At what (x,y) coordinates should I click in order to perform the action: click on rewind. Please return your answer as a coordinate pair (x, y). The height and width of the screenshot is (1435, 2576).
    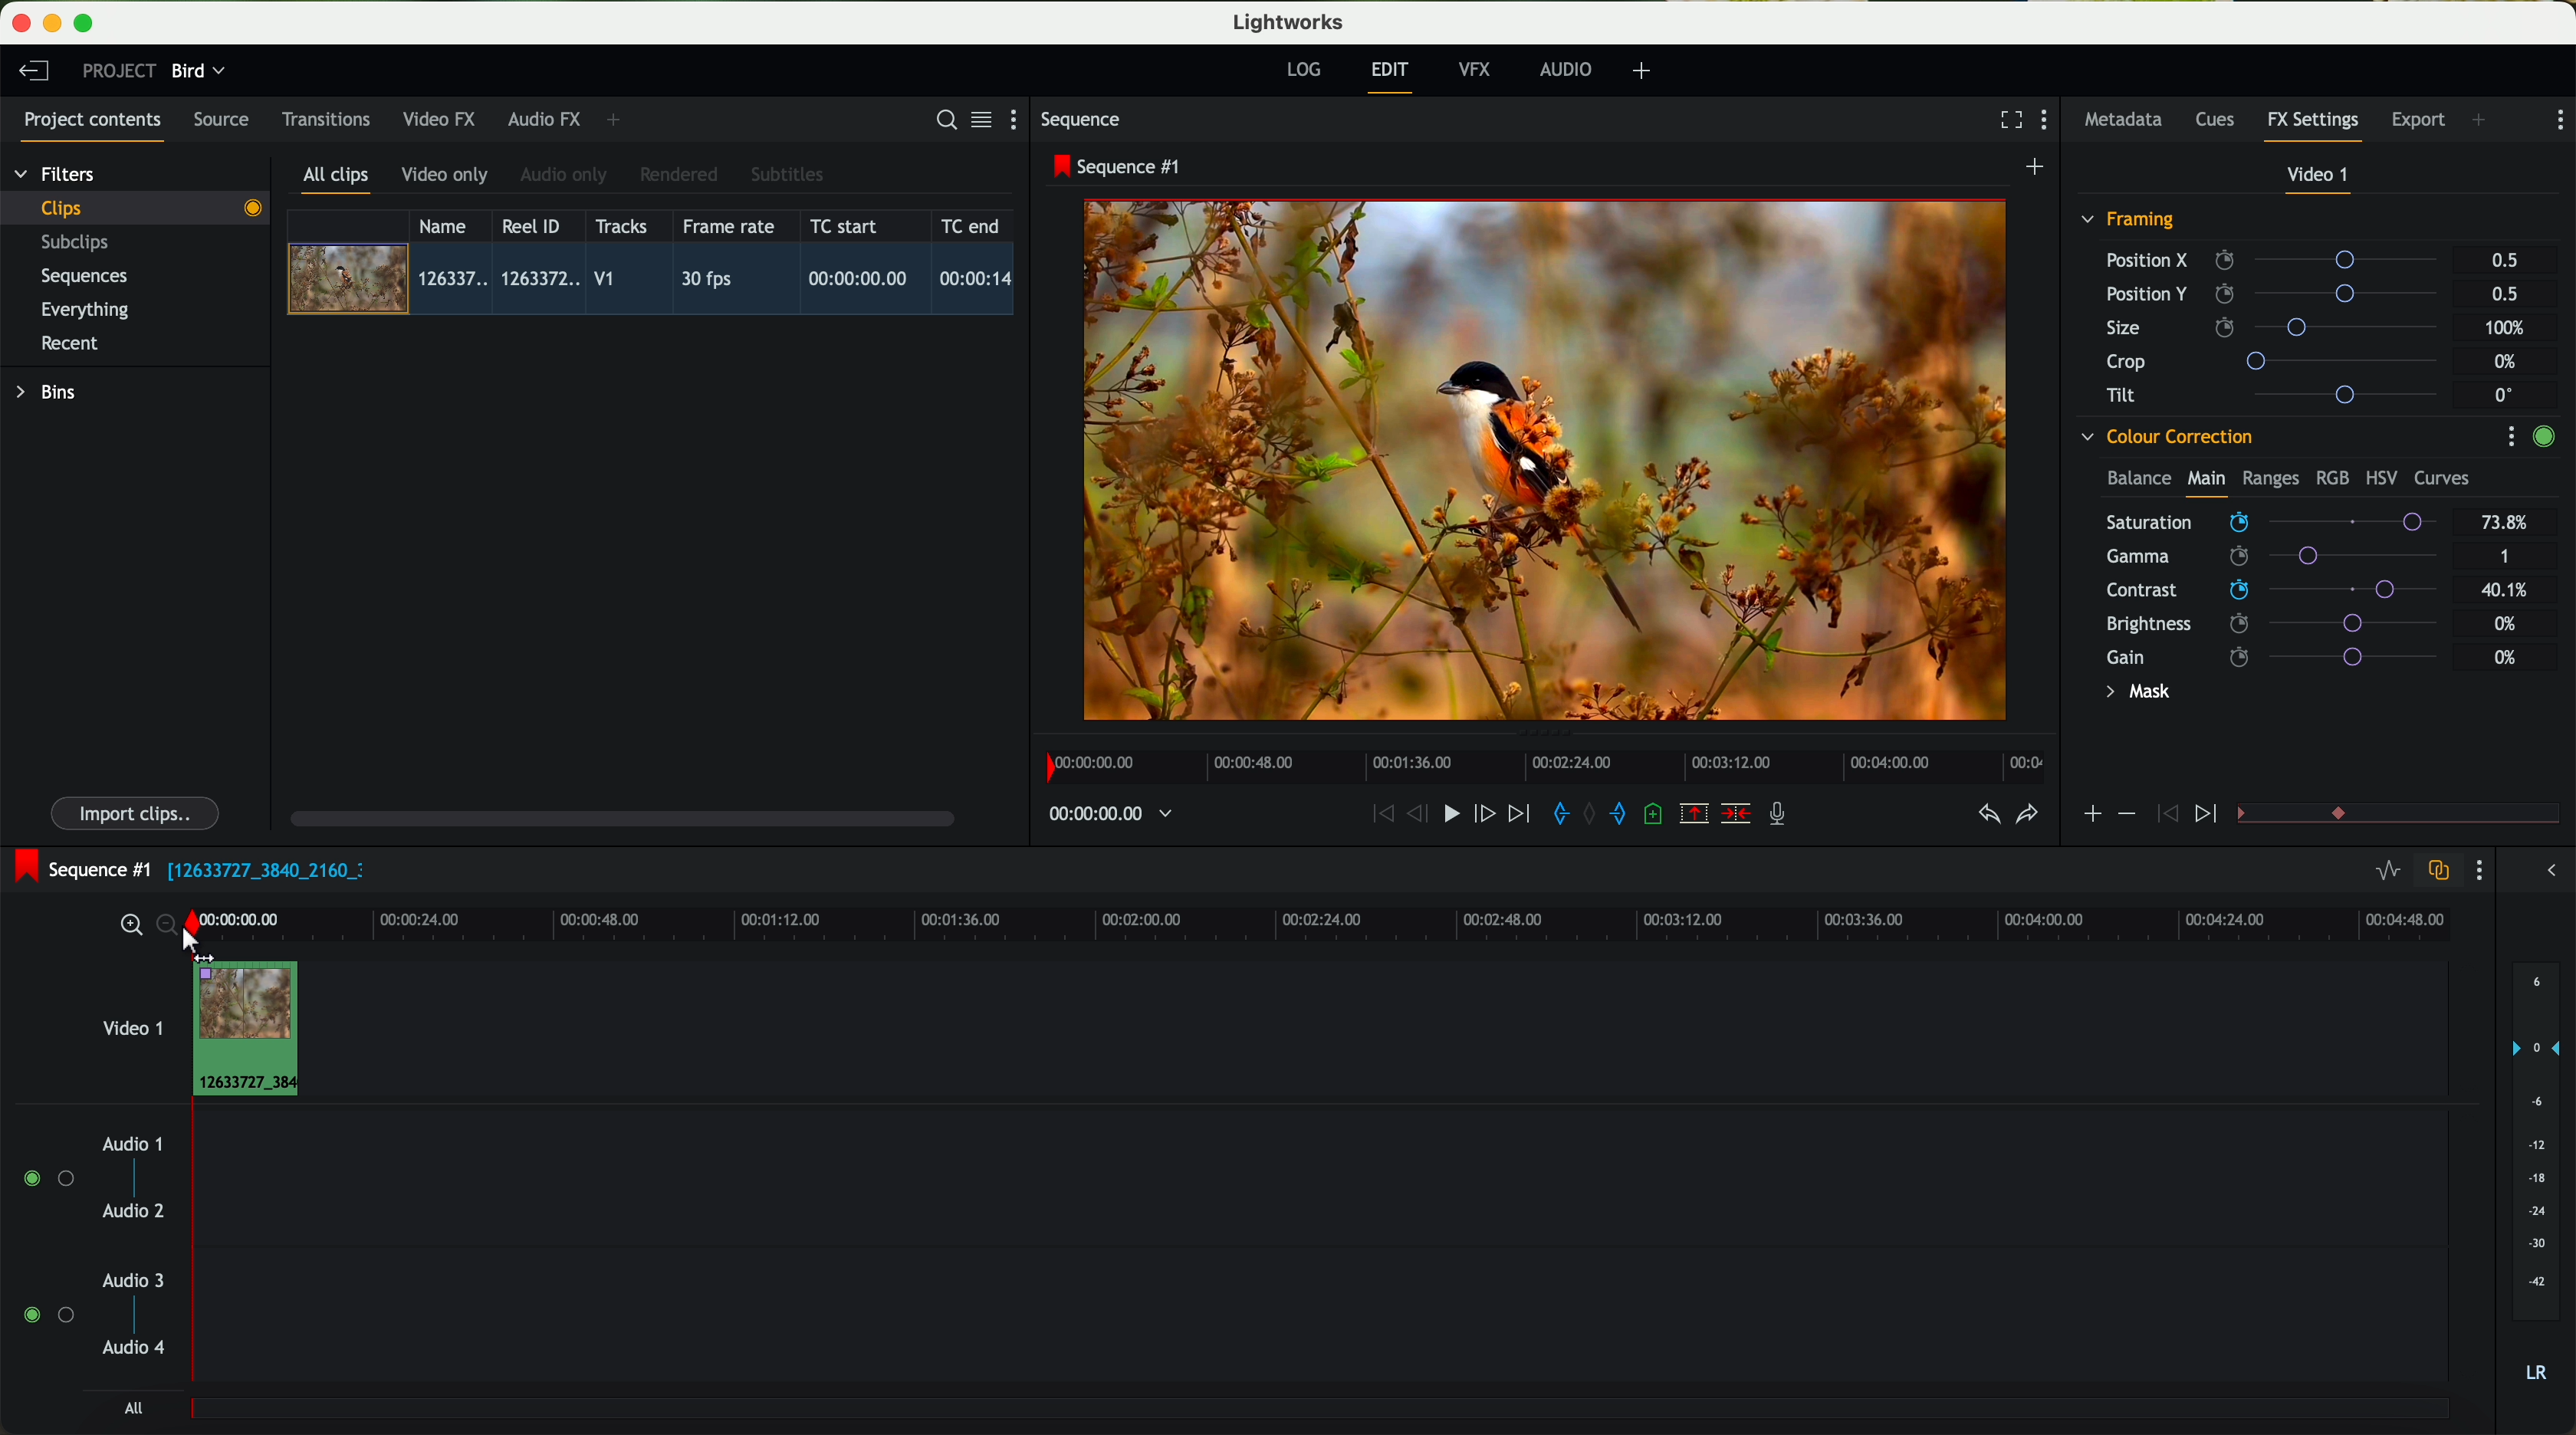
    Looking at the image, I should click on (1381, 815).